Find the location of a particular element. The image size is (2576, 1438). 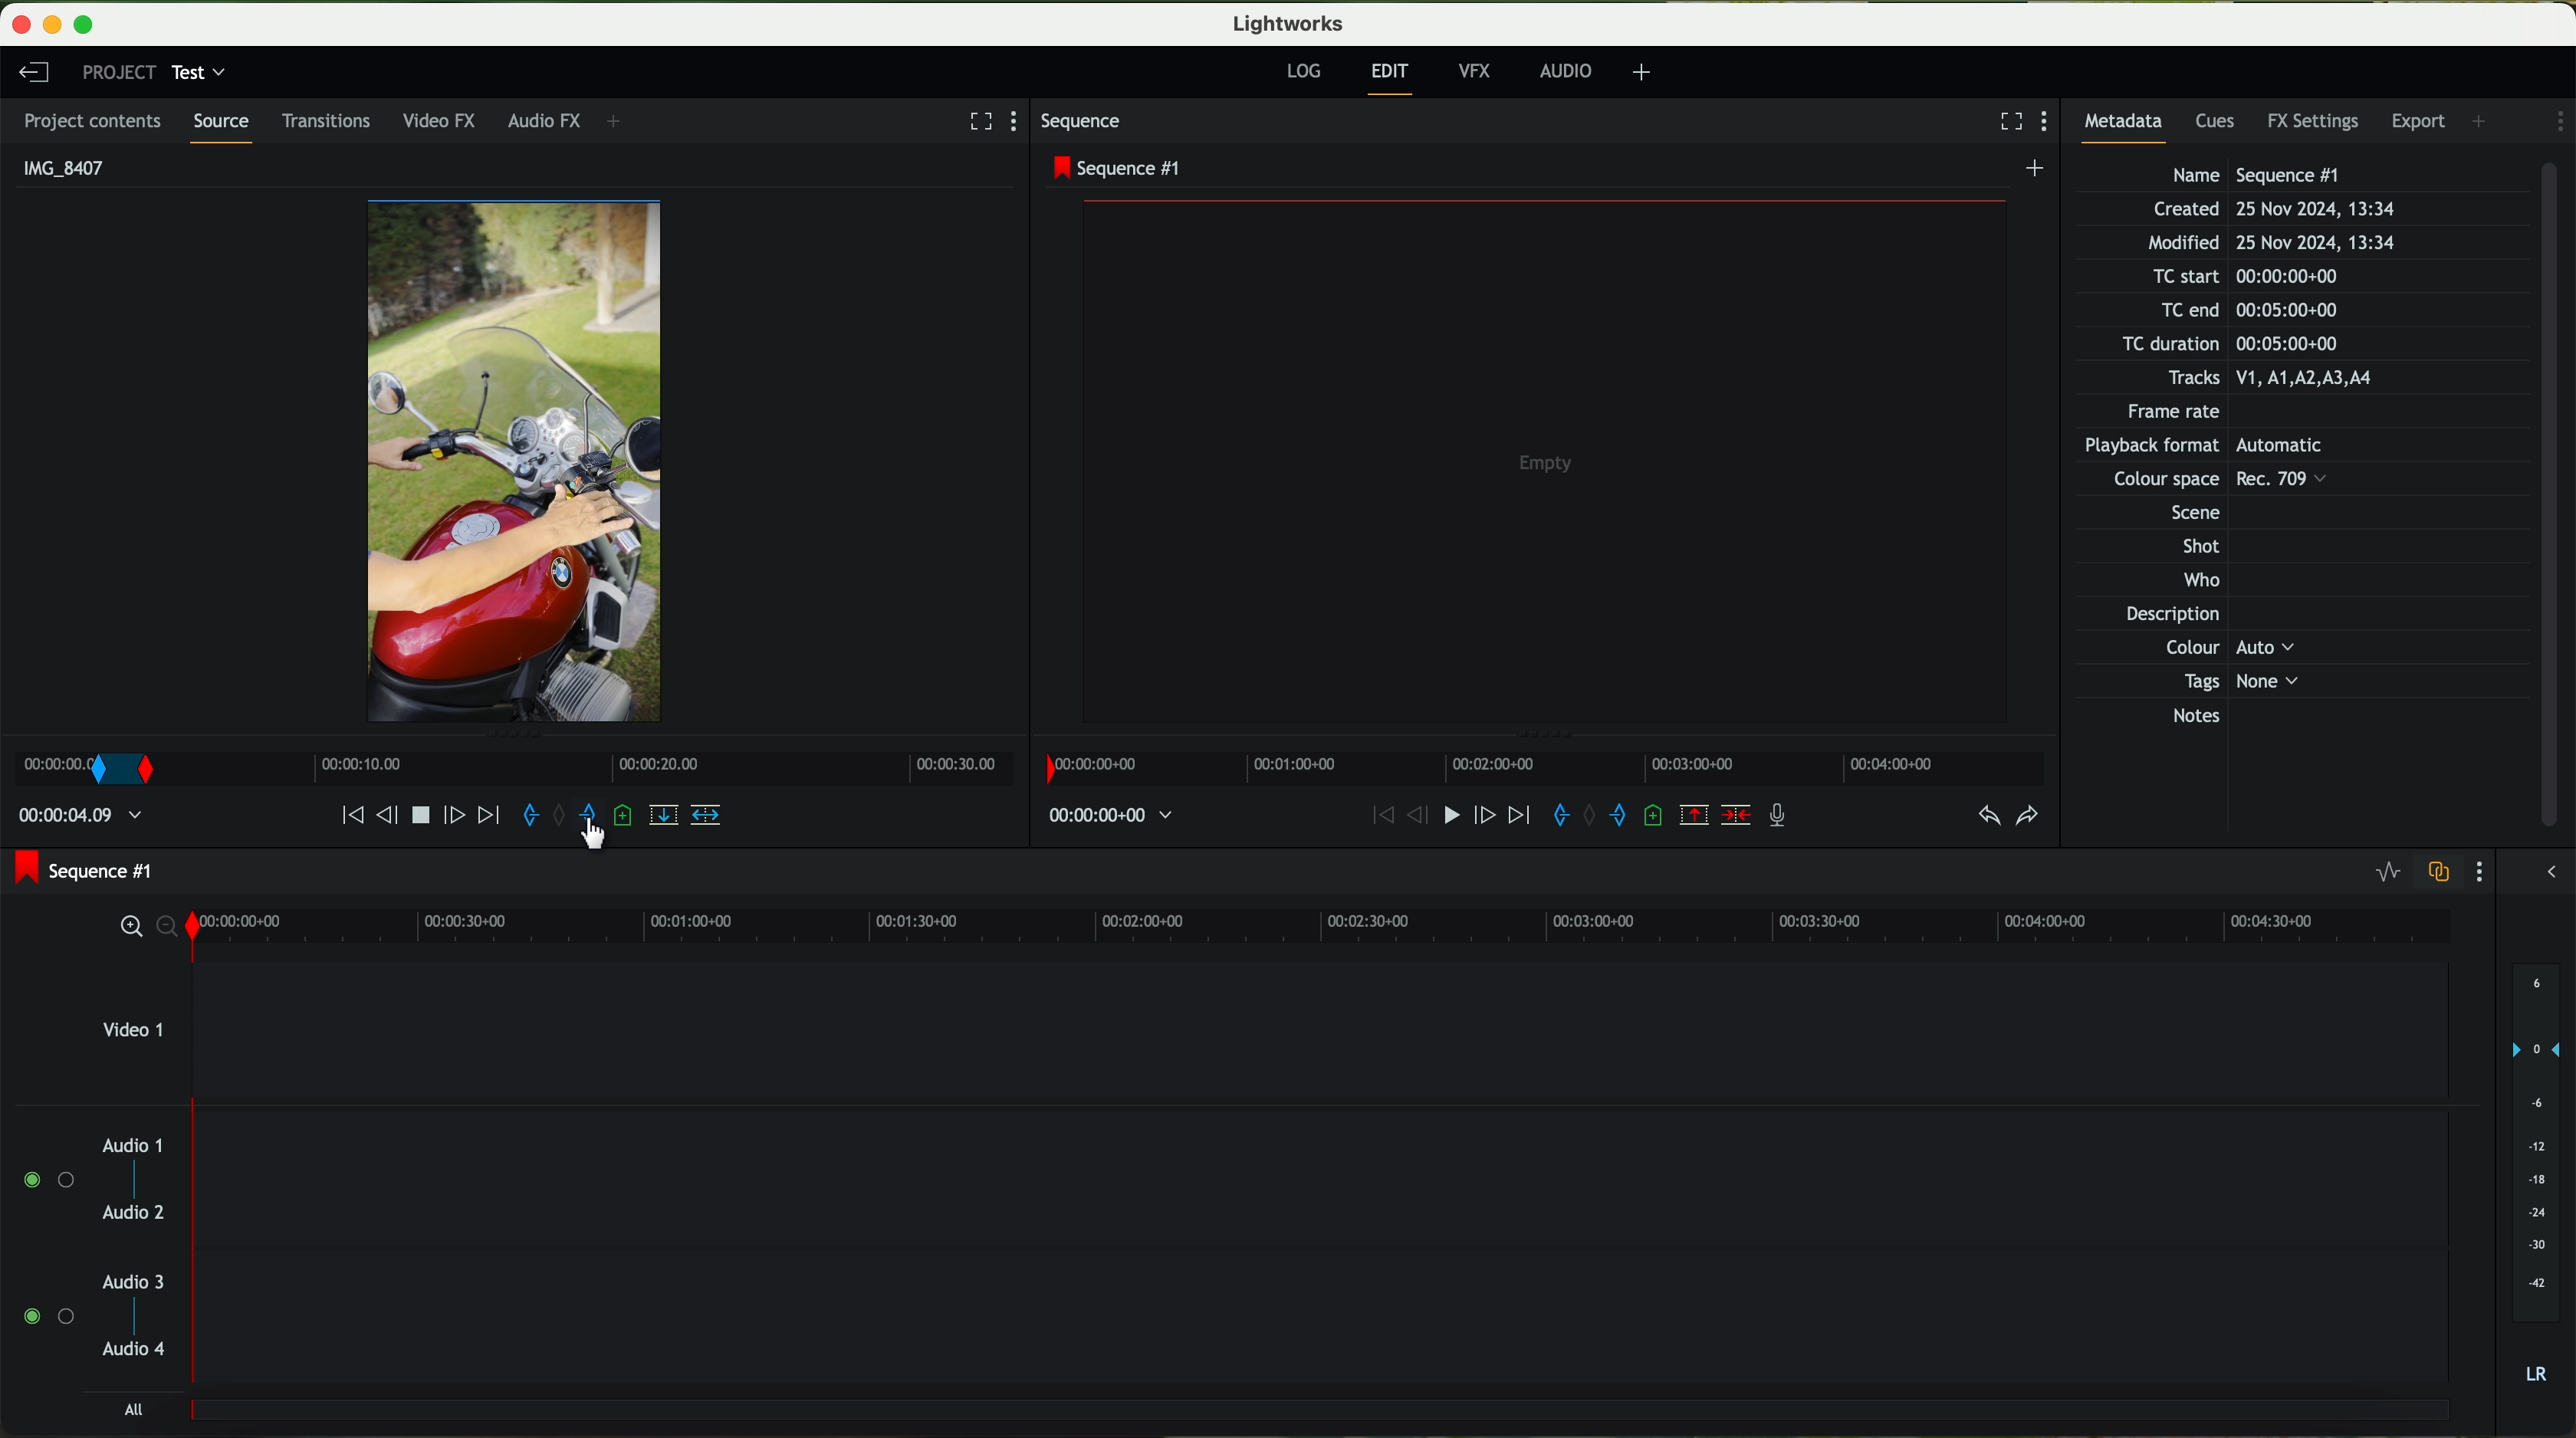

 is located at coordinates (2198, 482).